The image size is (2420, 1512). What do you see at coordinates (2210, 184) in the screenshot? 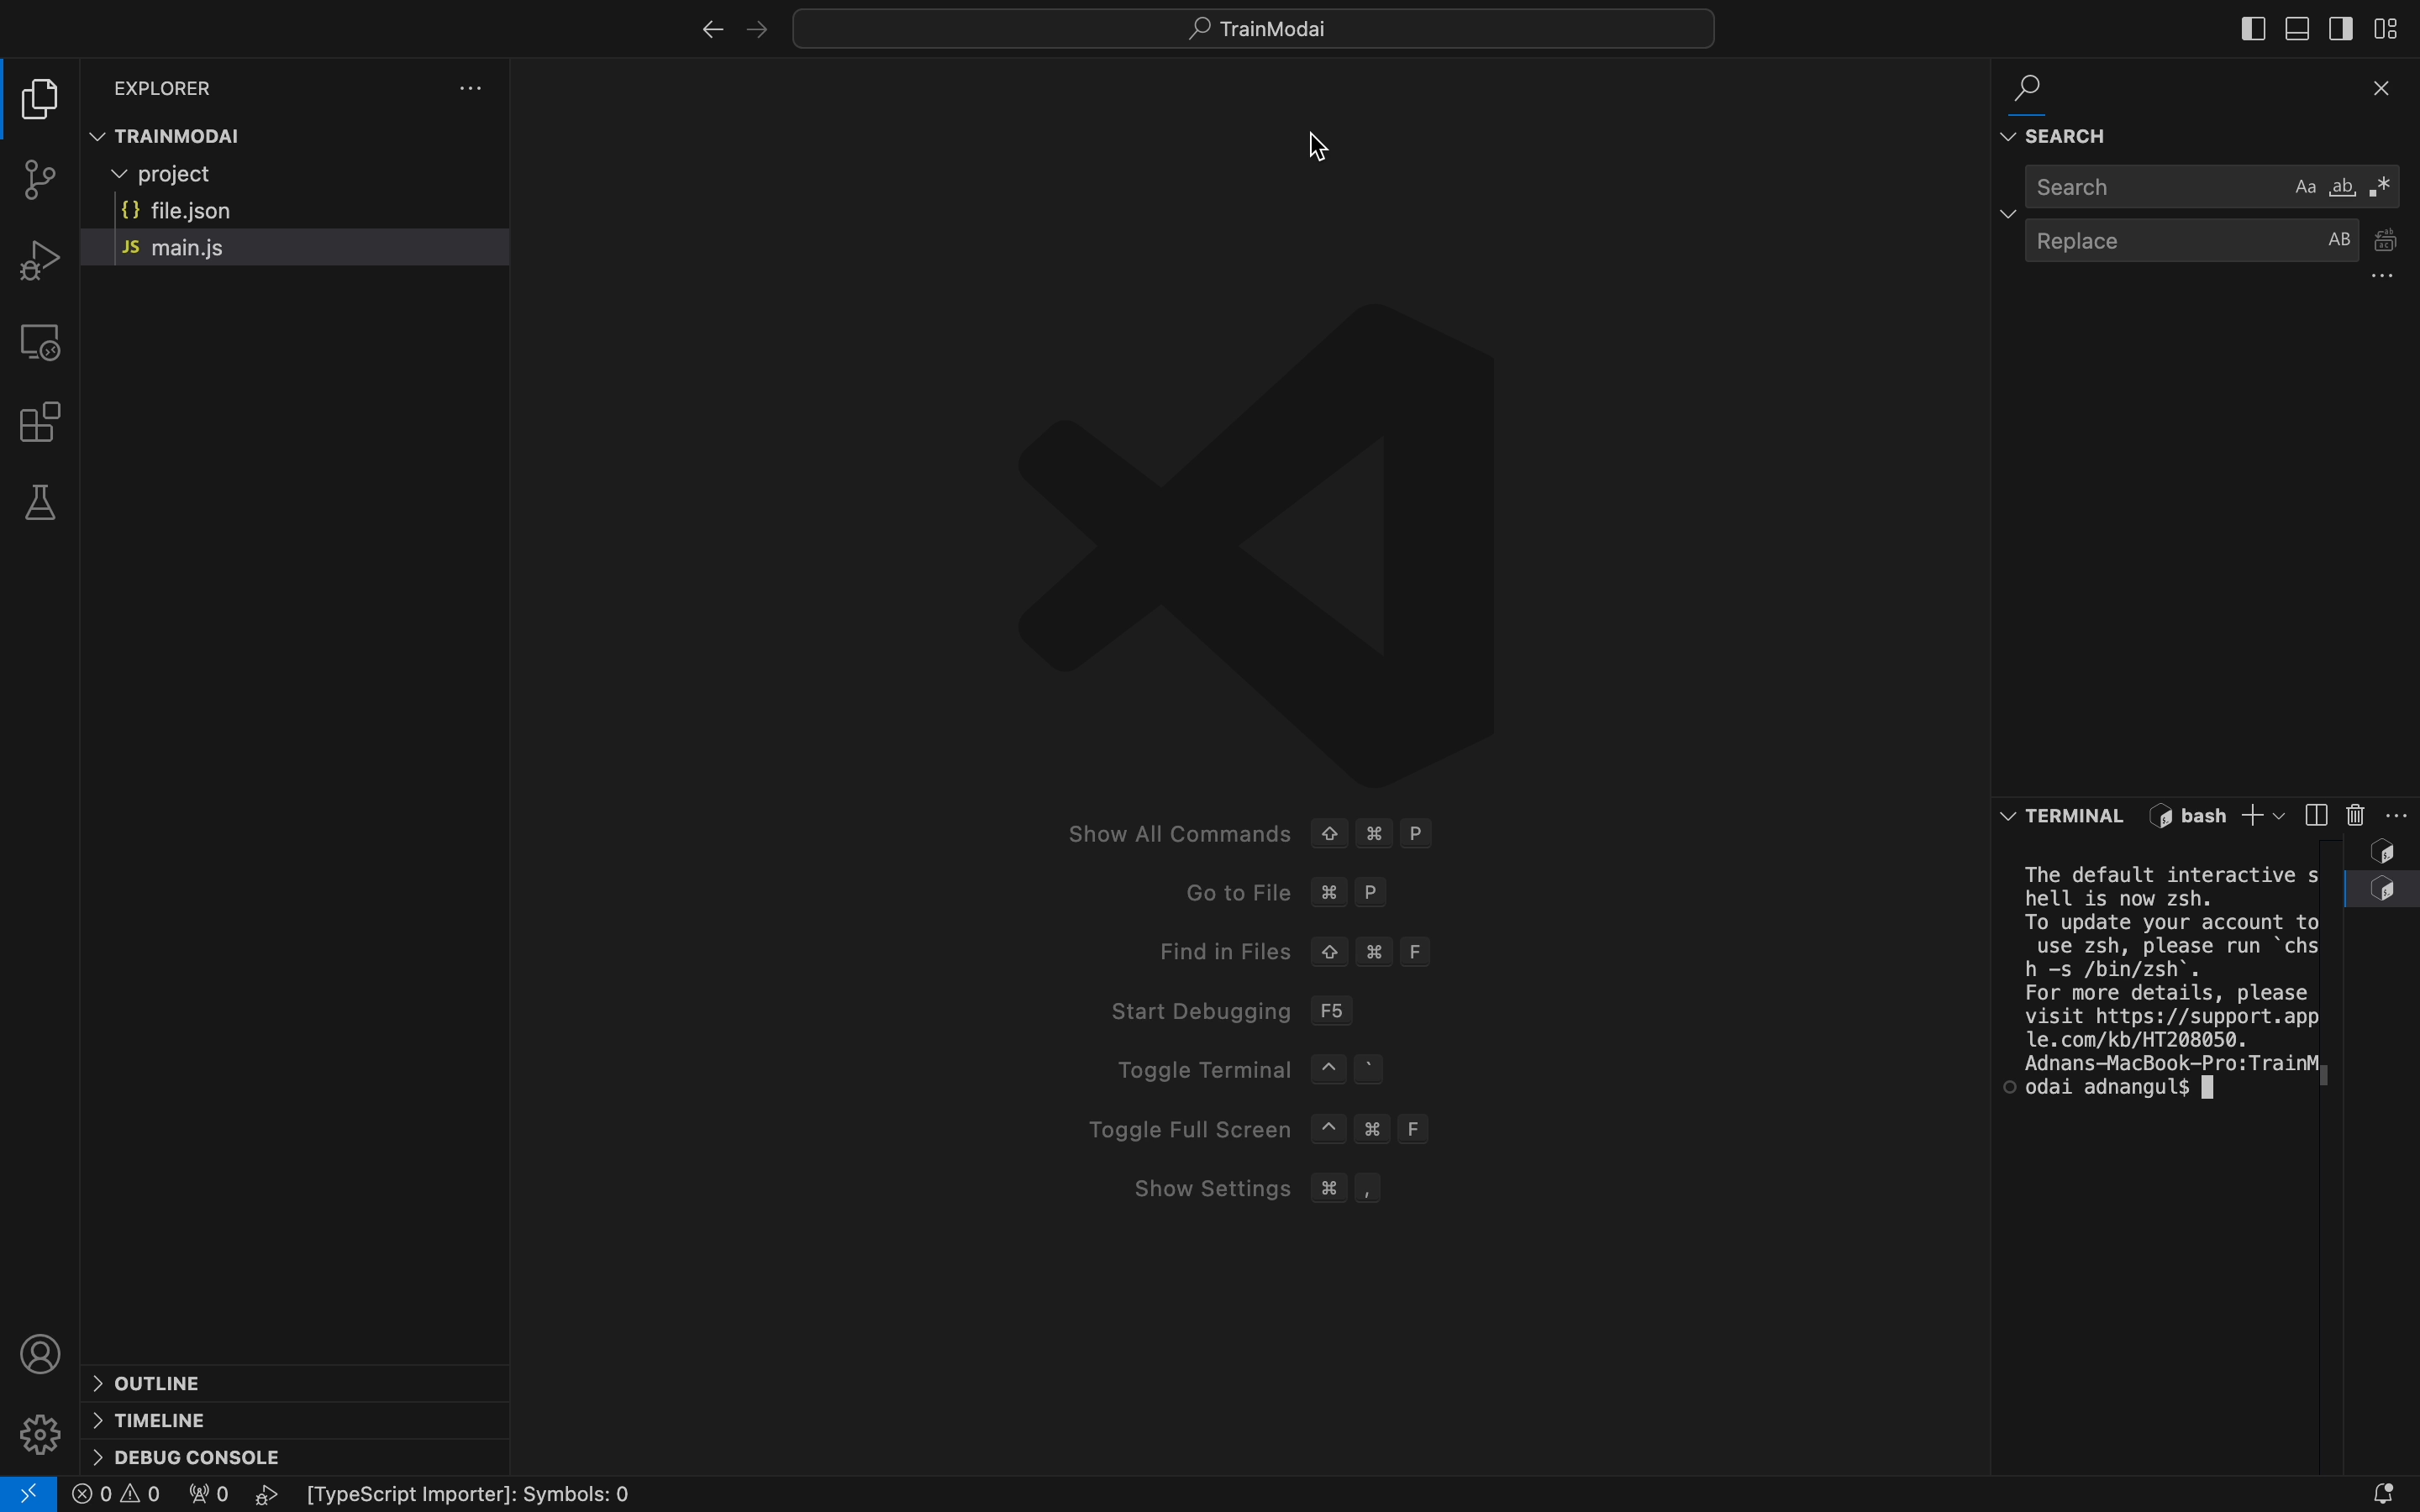
I see `search` at bounding box center [2210, 184].